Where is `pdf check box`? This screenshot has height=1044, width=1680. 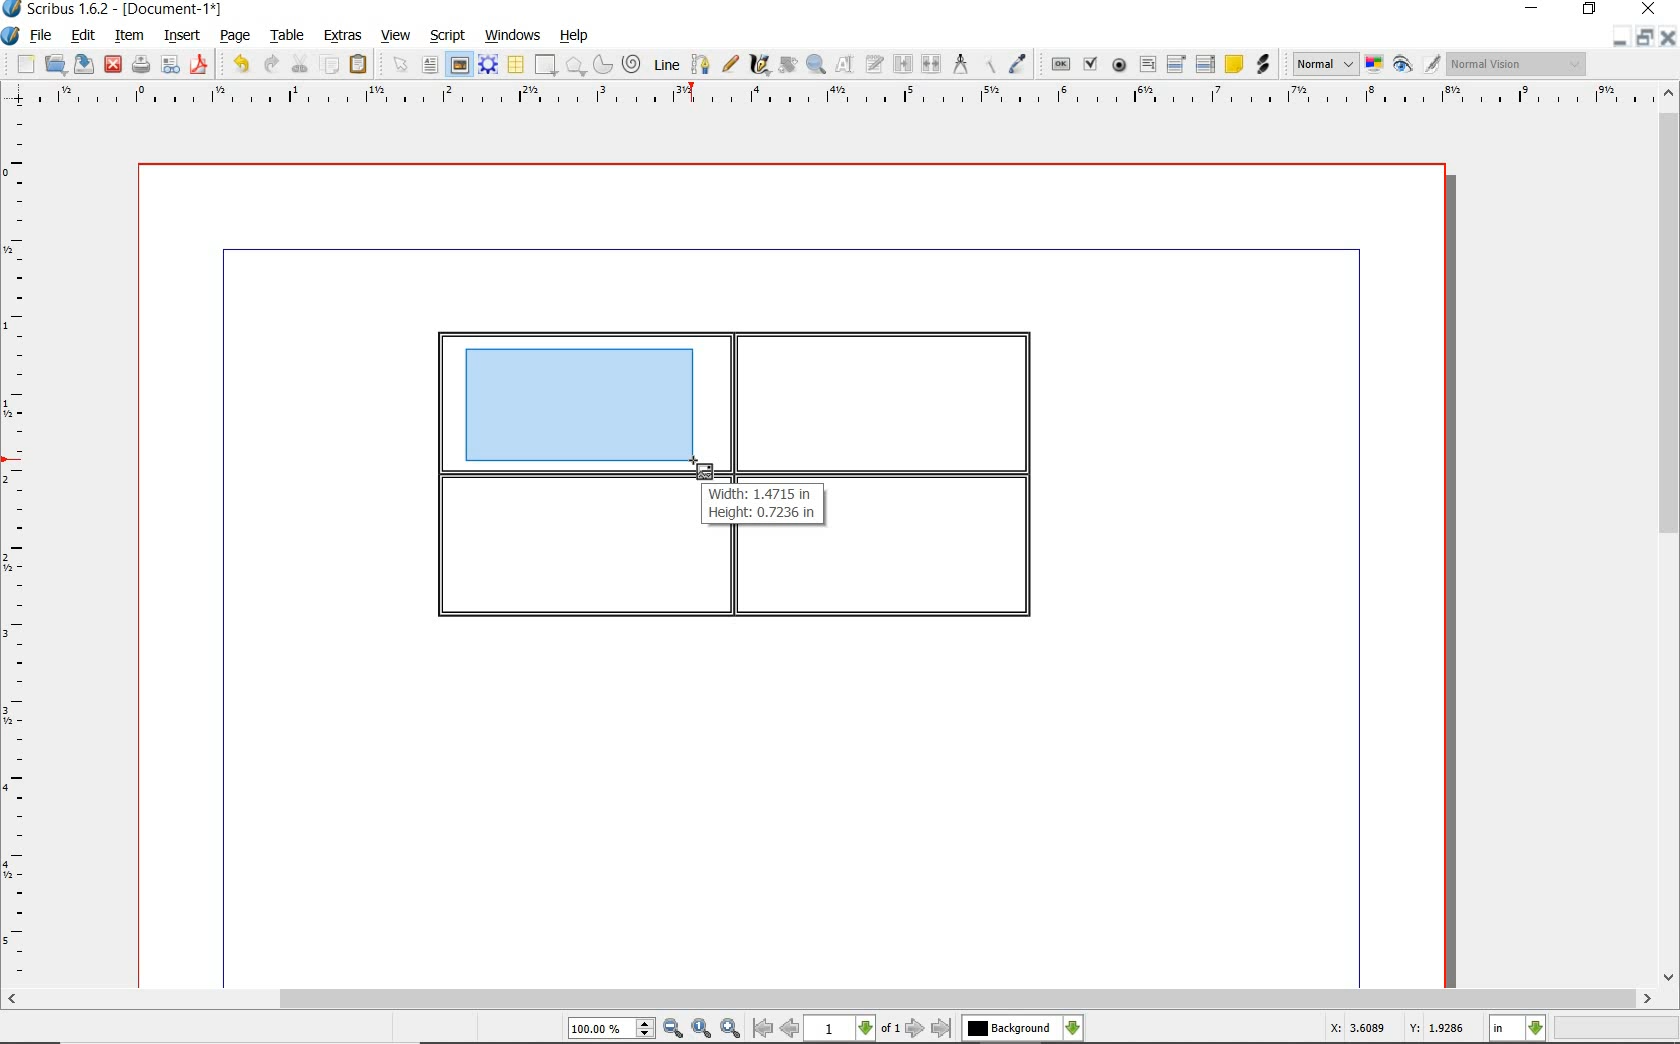 pdf check box is located at coordinates (1093, 66).